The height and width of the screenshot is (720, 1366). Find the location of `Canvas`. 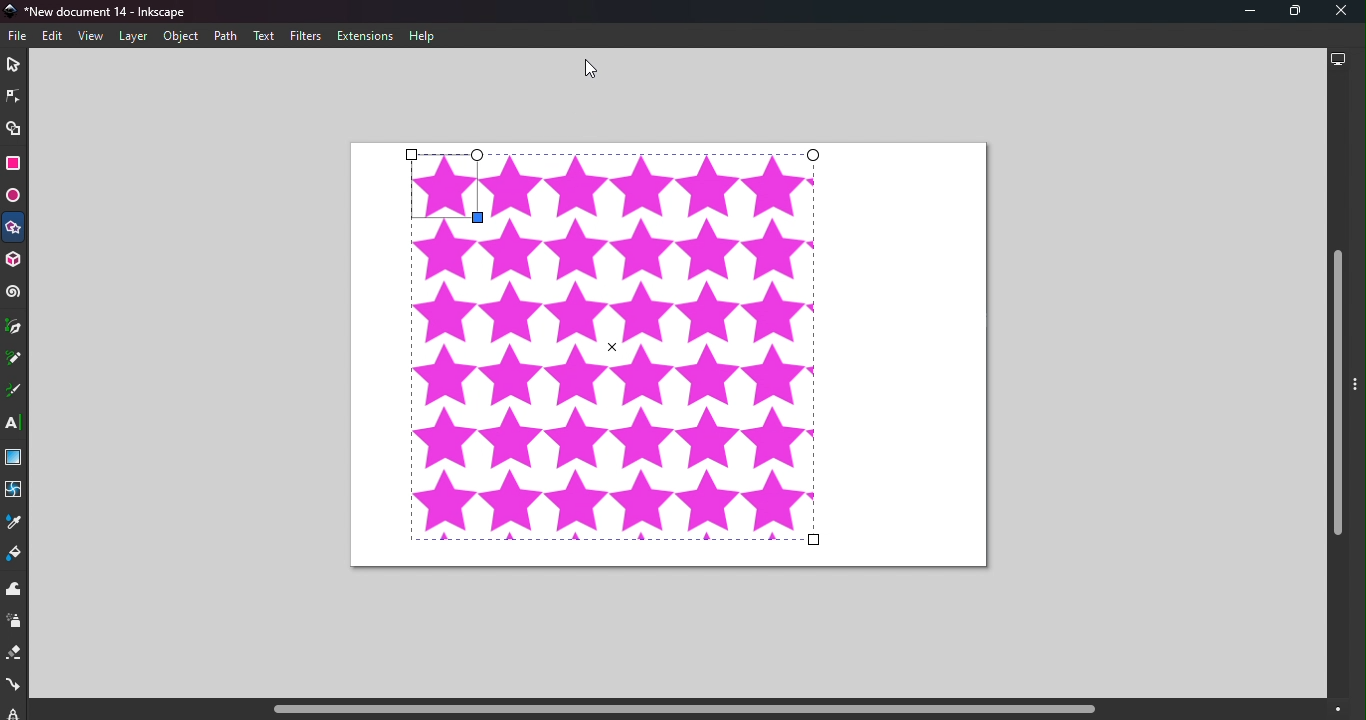

Canvas is located at coordinates (670, 348).